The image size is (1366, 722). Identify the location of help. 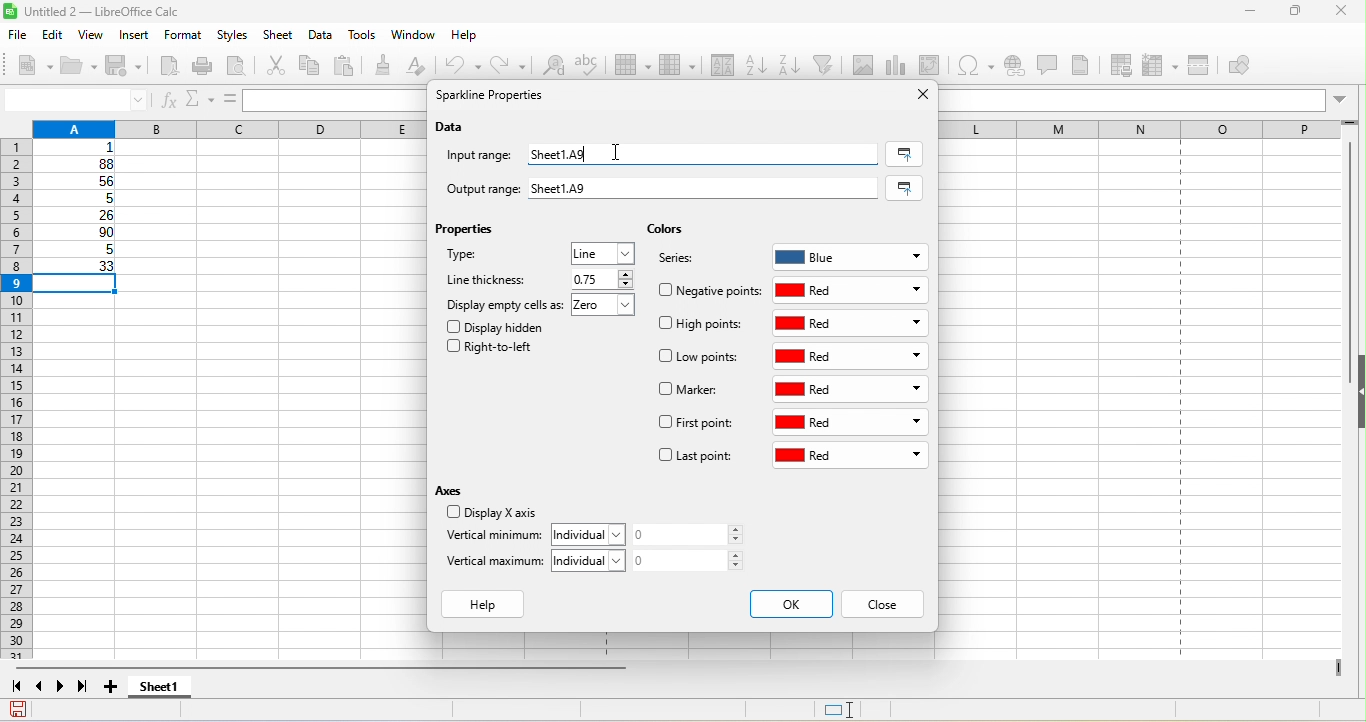
(488, 605).